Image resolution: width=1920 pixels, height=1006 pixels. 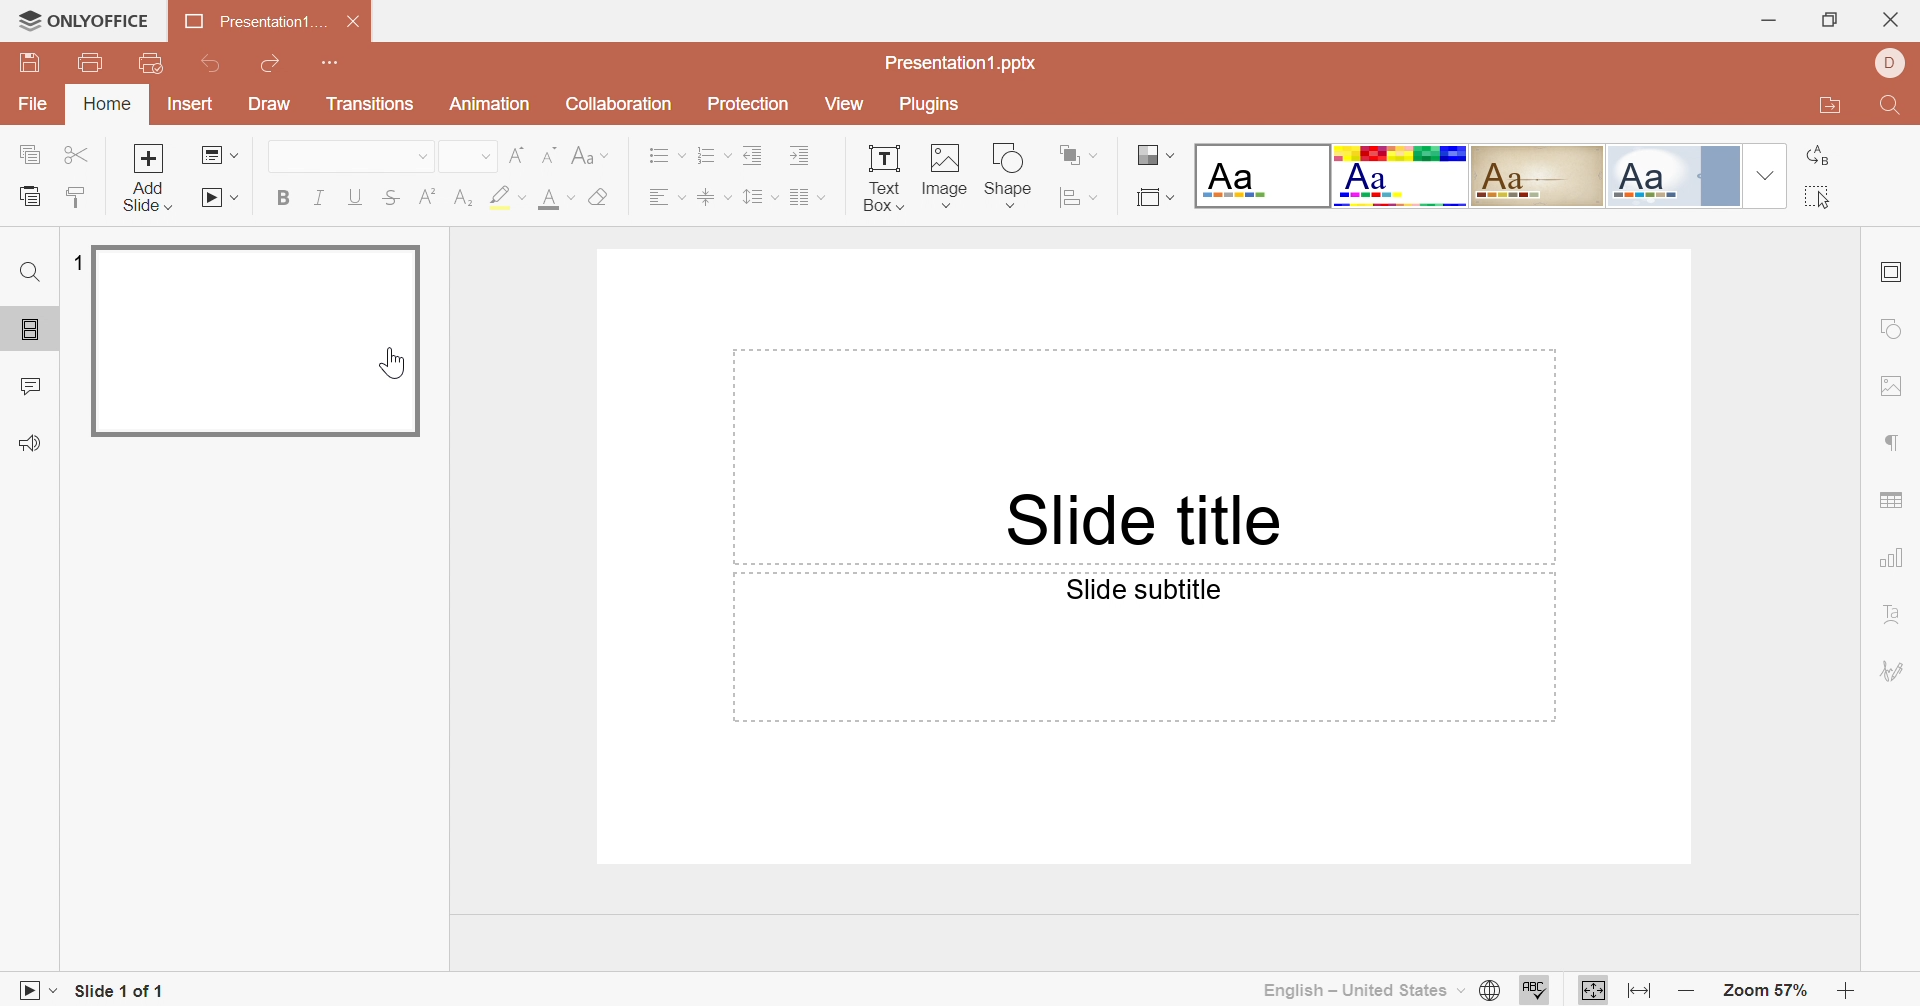 What do you see at coordinates (491, 104) in the screenshot?
I see `Animation` at bounding box center [491, 104].